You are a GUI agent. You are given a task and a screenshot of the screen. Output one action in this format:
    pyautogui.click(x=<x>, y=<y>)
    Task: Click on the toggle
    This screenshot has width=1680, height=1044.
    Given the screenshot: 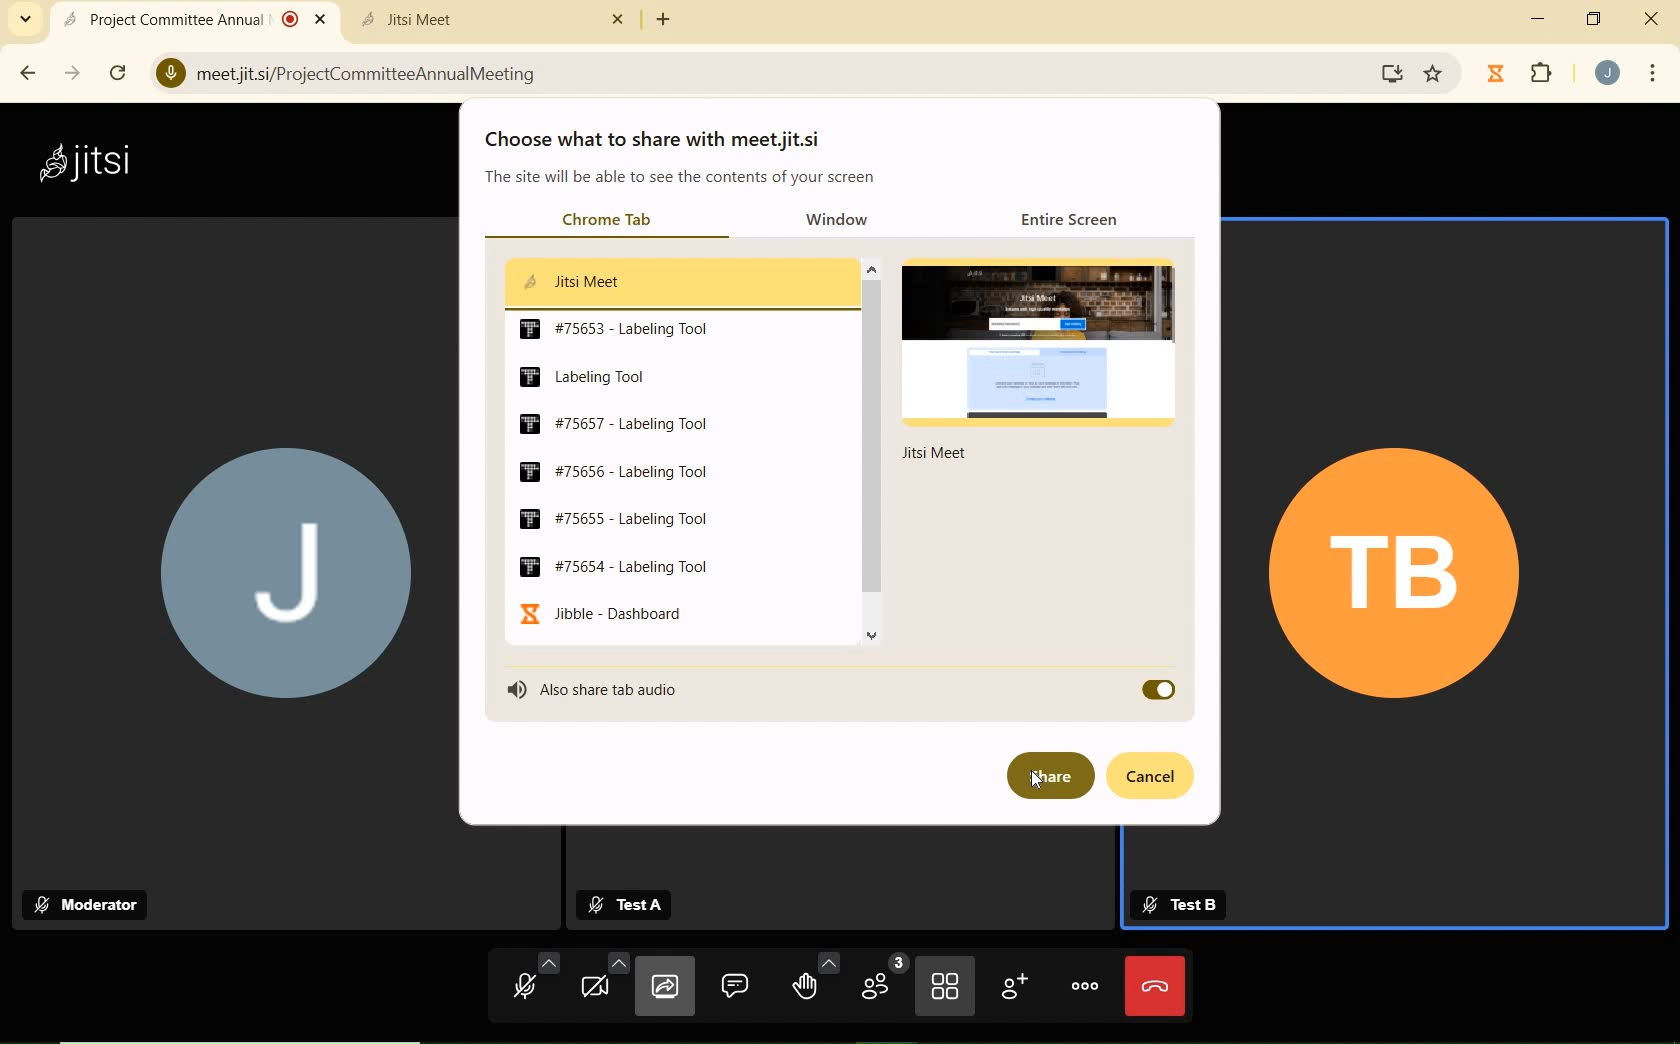 What is the action you would take?
    pyautogui.click(x=1157, y=688)
    